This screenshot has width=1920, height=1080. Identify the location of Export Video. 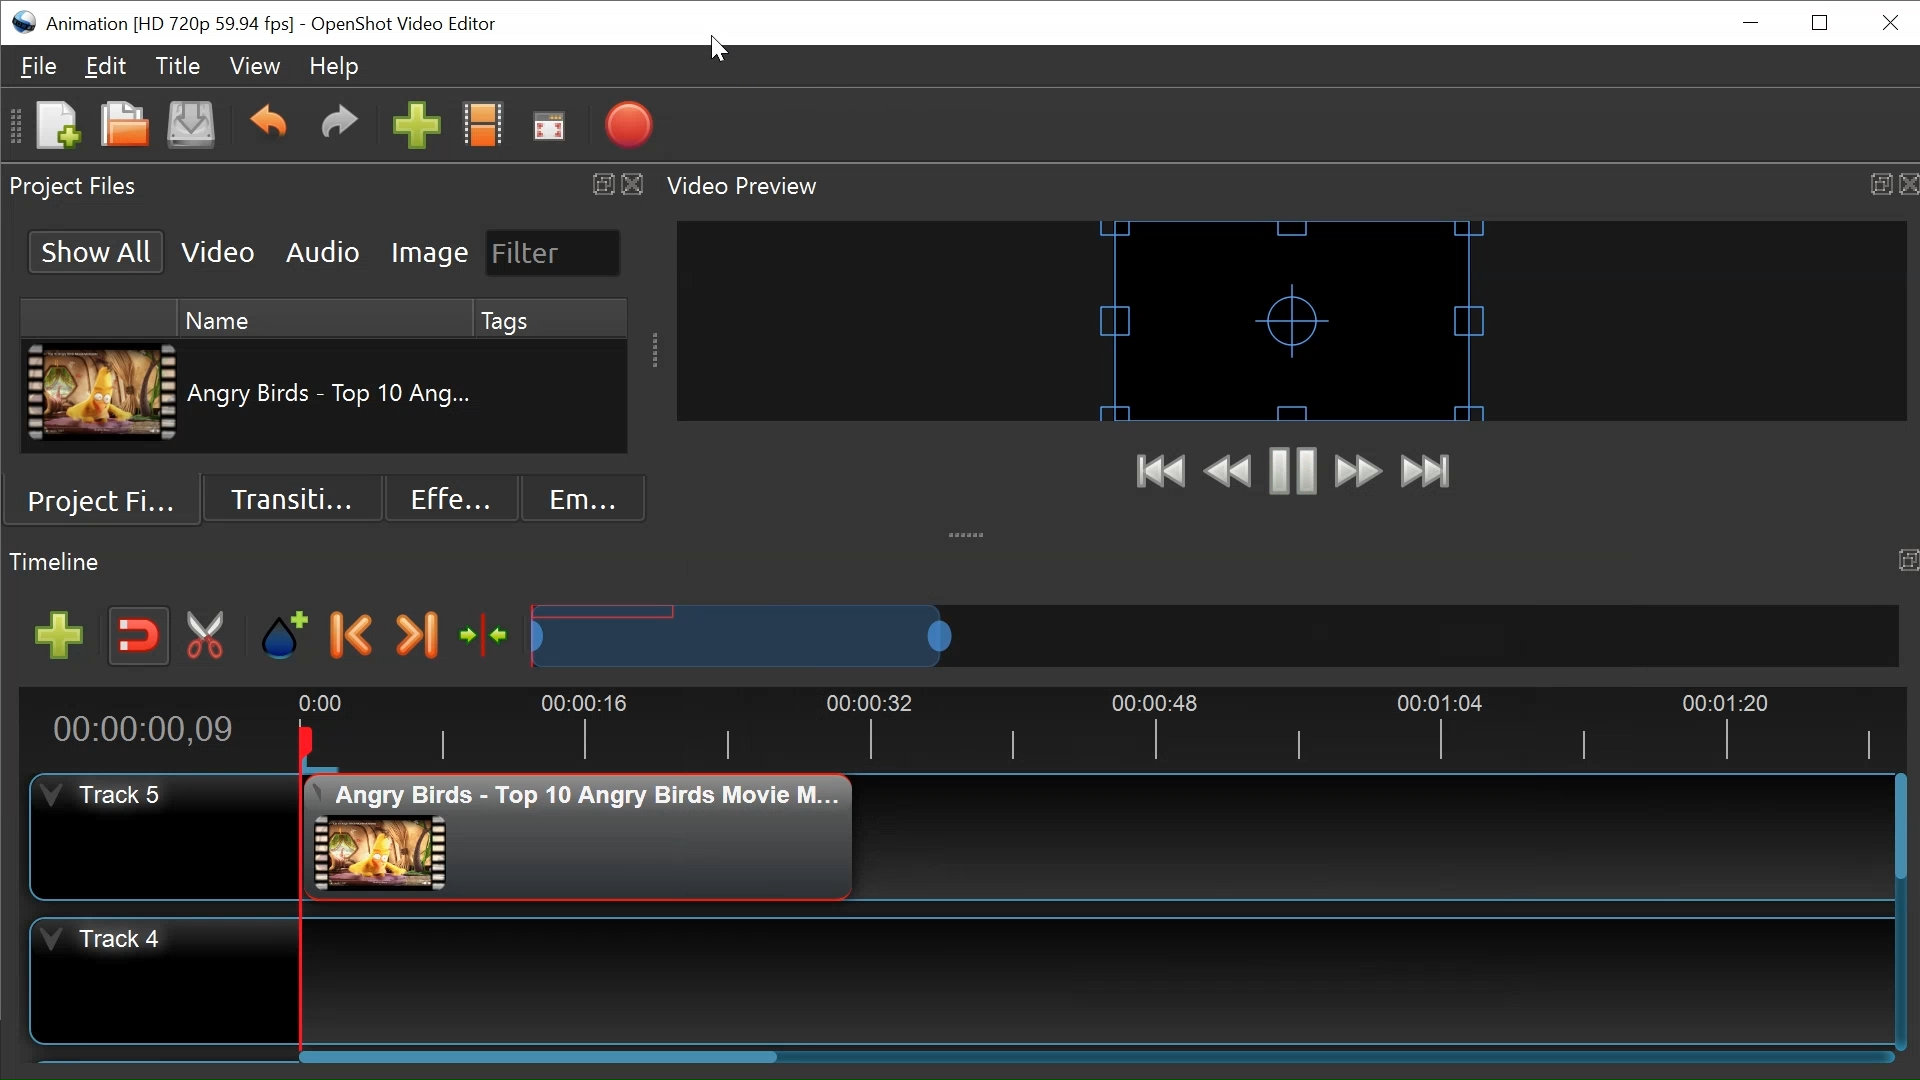
(628, 125).